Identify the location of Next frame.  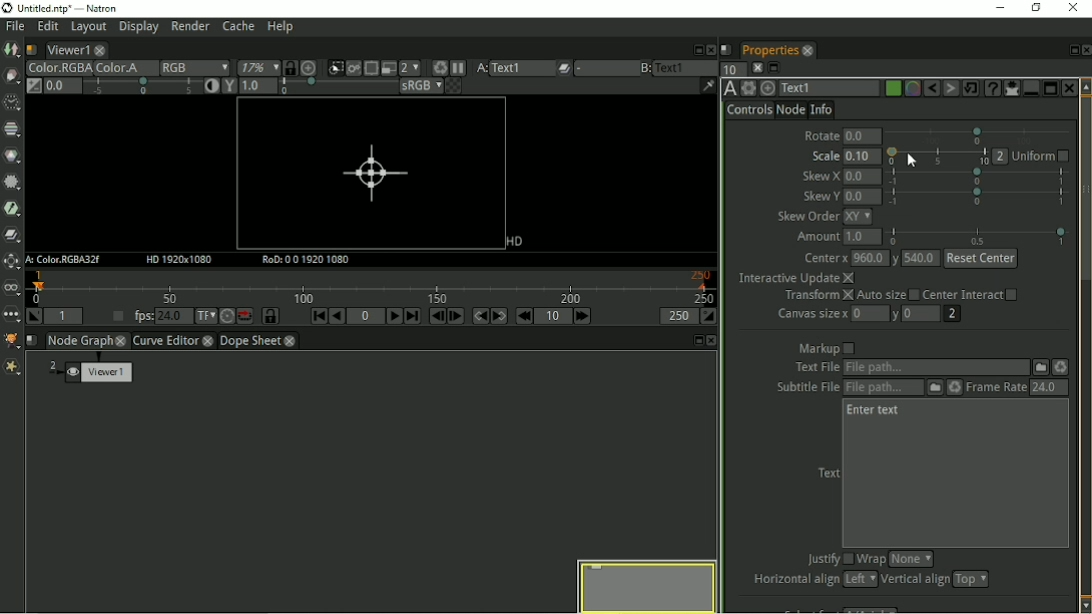
(455, 316).